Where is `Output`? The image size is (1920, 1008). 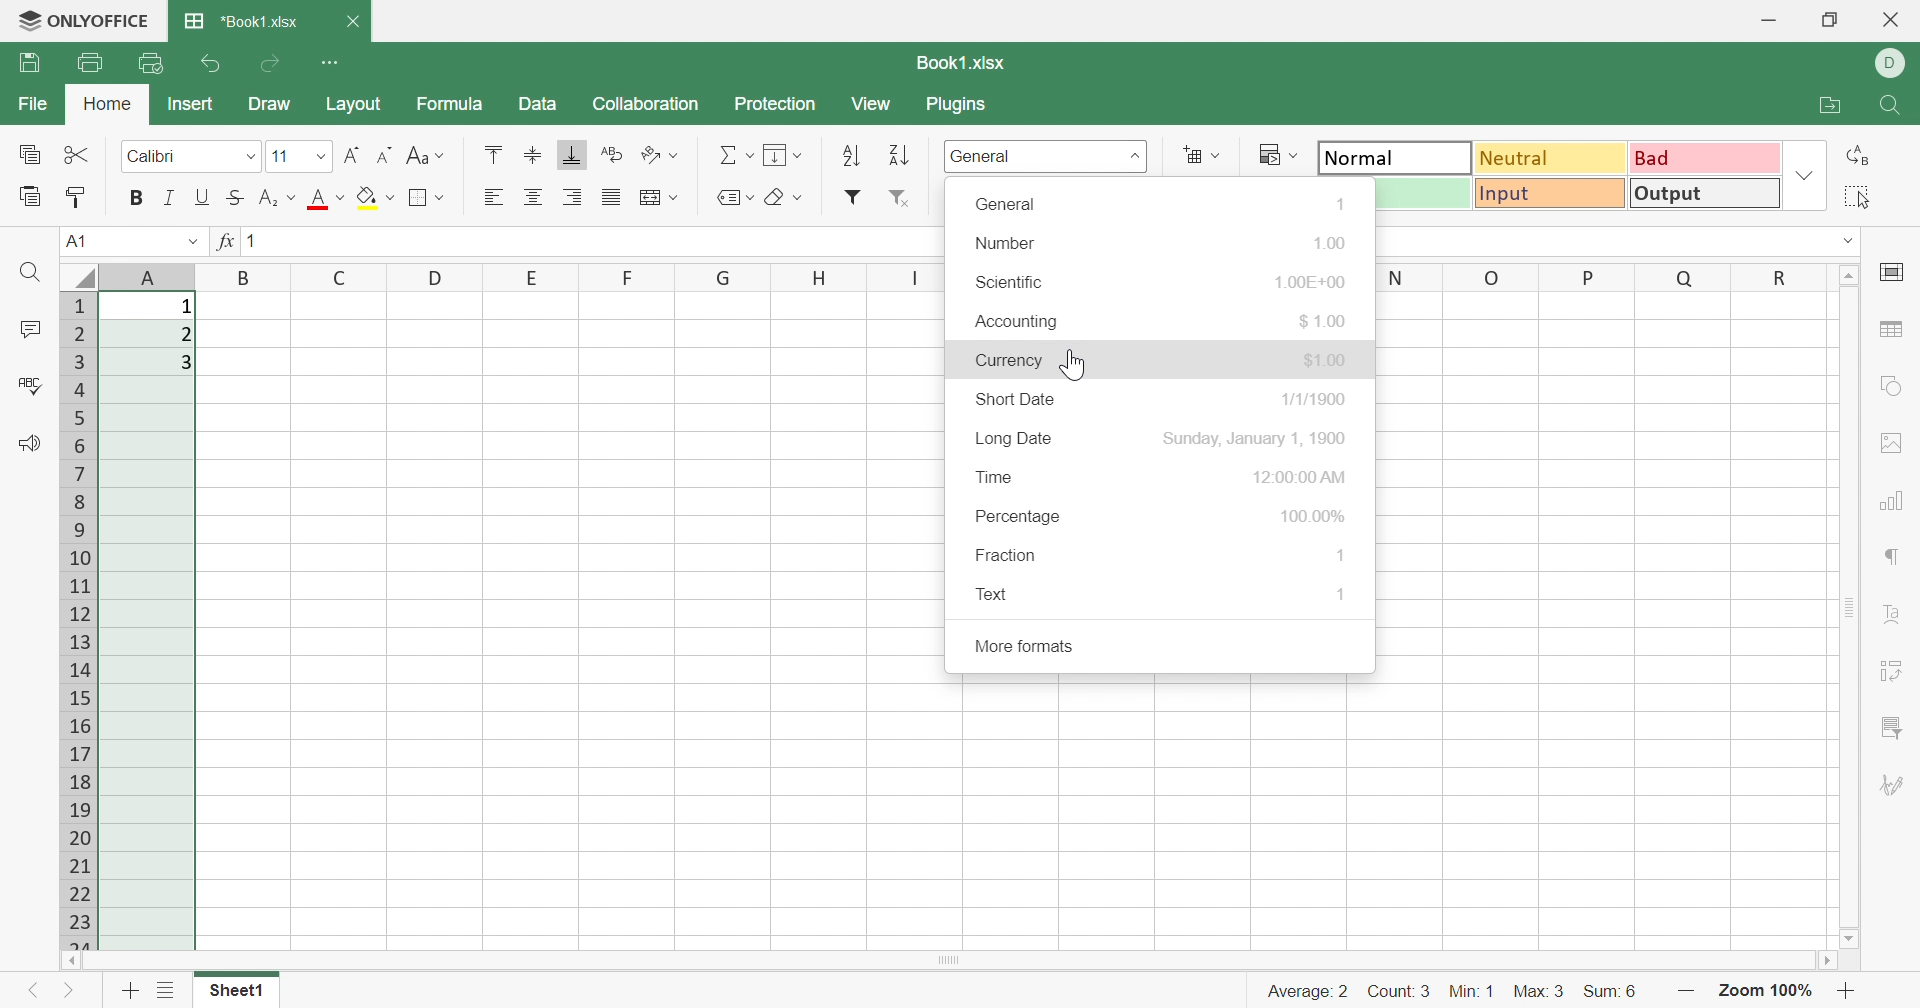 Output is located at coordinates (1705, 192).